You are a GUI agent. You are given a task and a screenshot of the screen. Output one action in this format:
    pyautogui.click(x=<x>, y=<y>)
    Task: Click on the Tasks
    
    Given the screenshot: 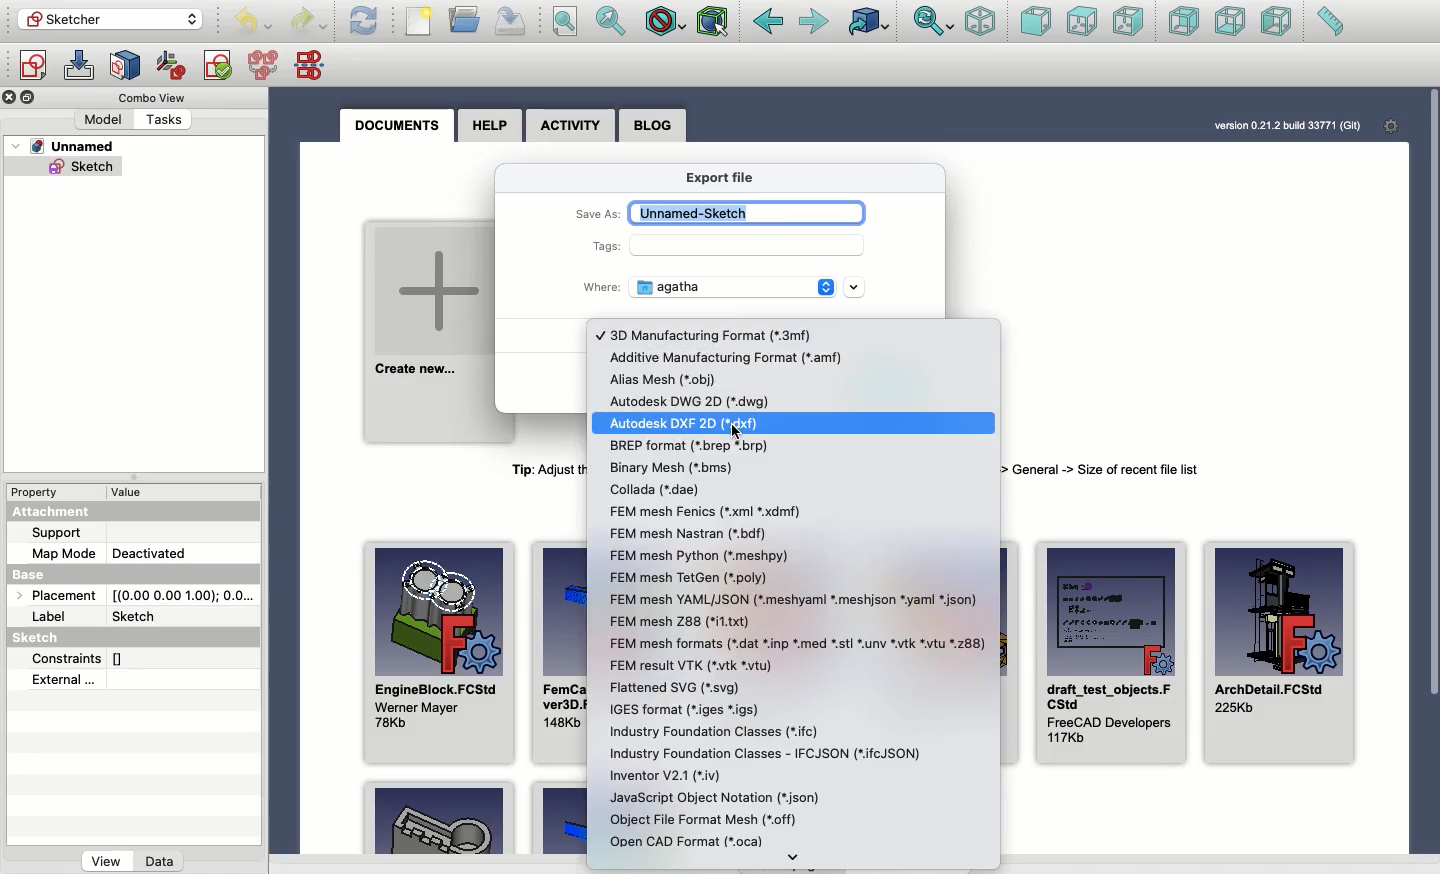 What is the action you would take?
    pyautogui.click(x=166, y=119)
    